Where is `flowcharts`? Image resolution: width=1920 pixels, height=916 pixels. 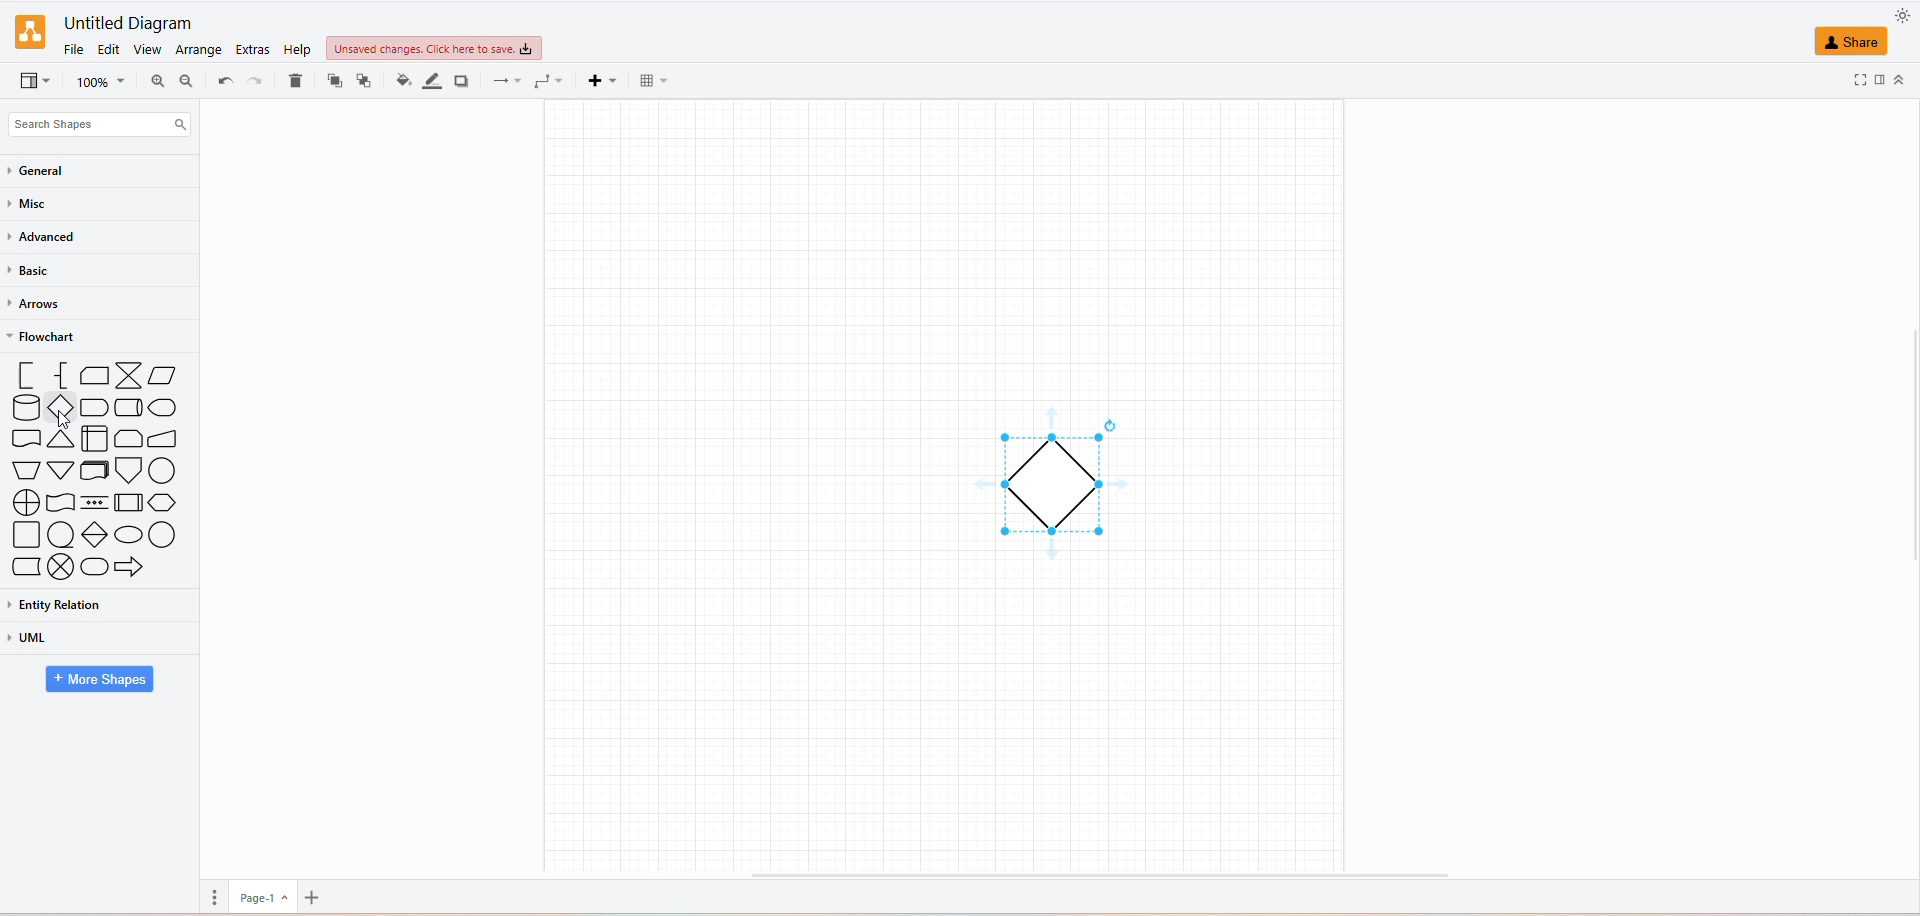
flowcharts is located at coordinates (98, 473).